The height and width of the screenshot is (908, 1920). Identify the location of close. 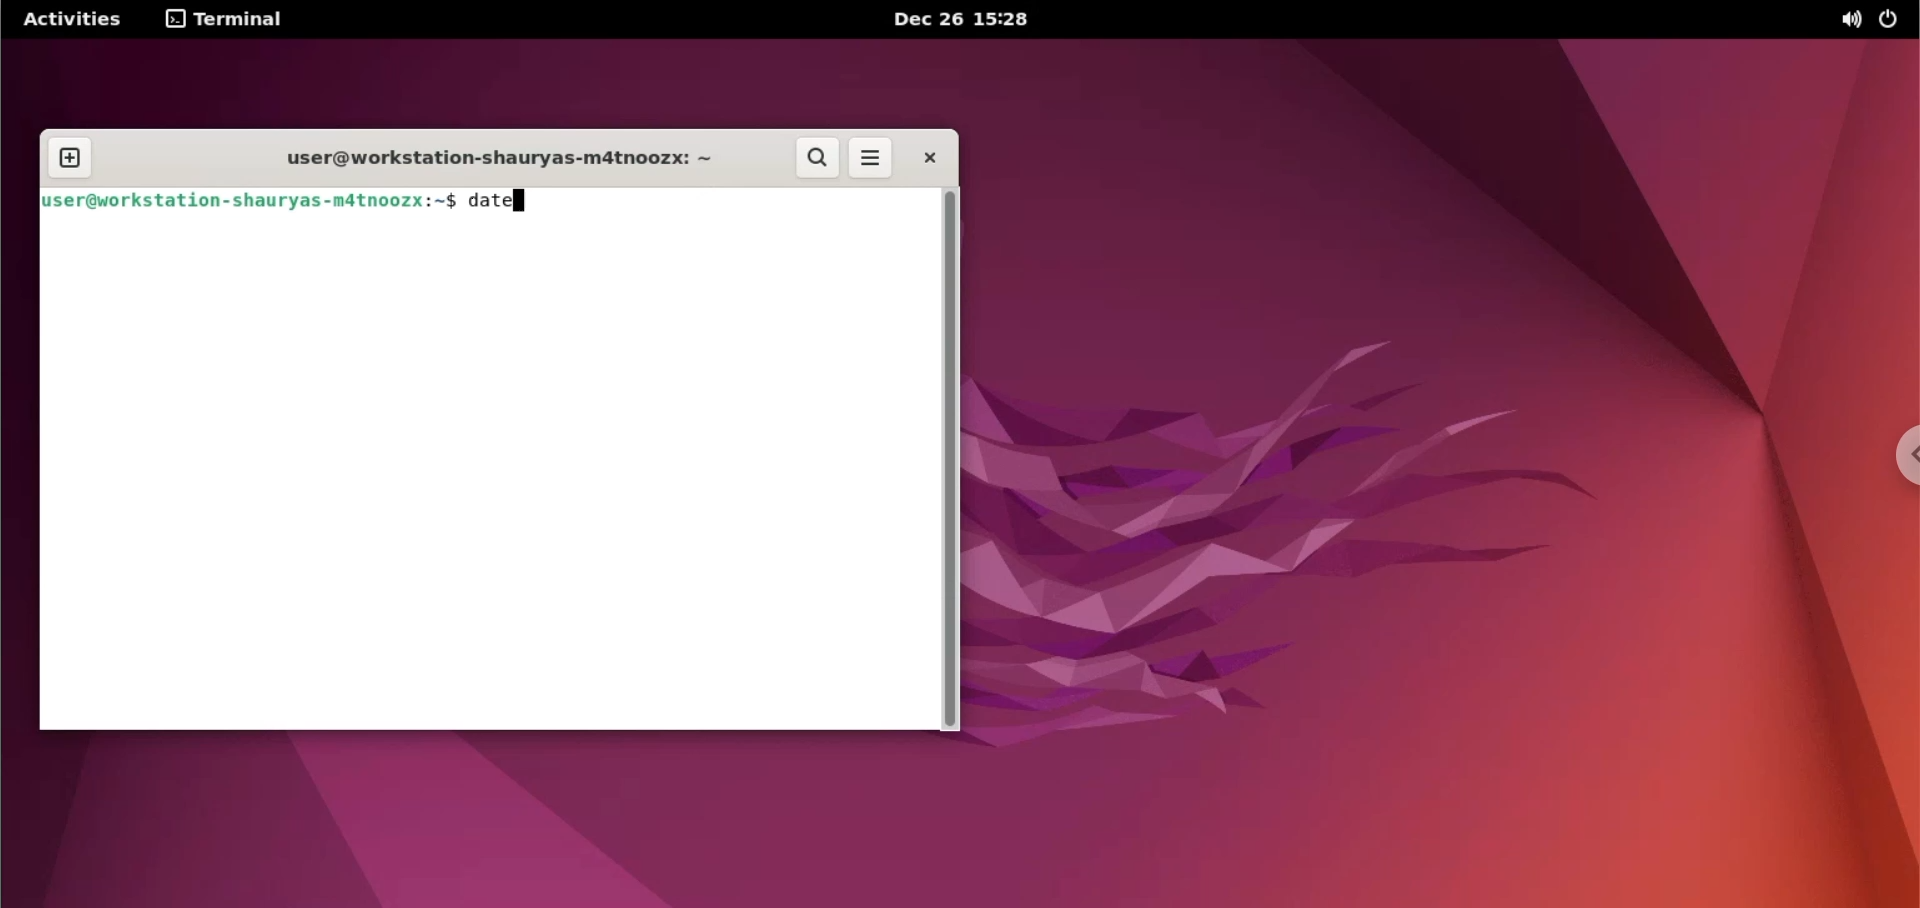
(921, 157).